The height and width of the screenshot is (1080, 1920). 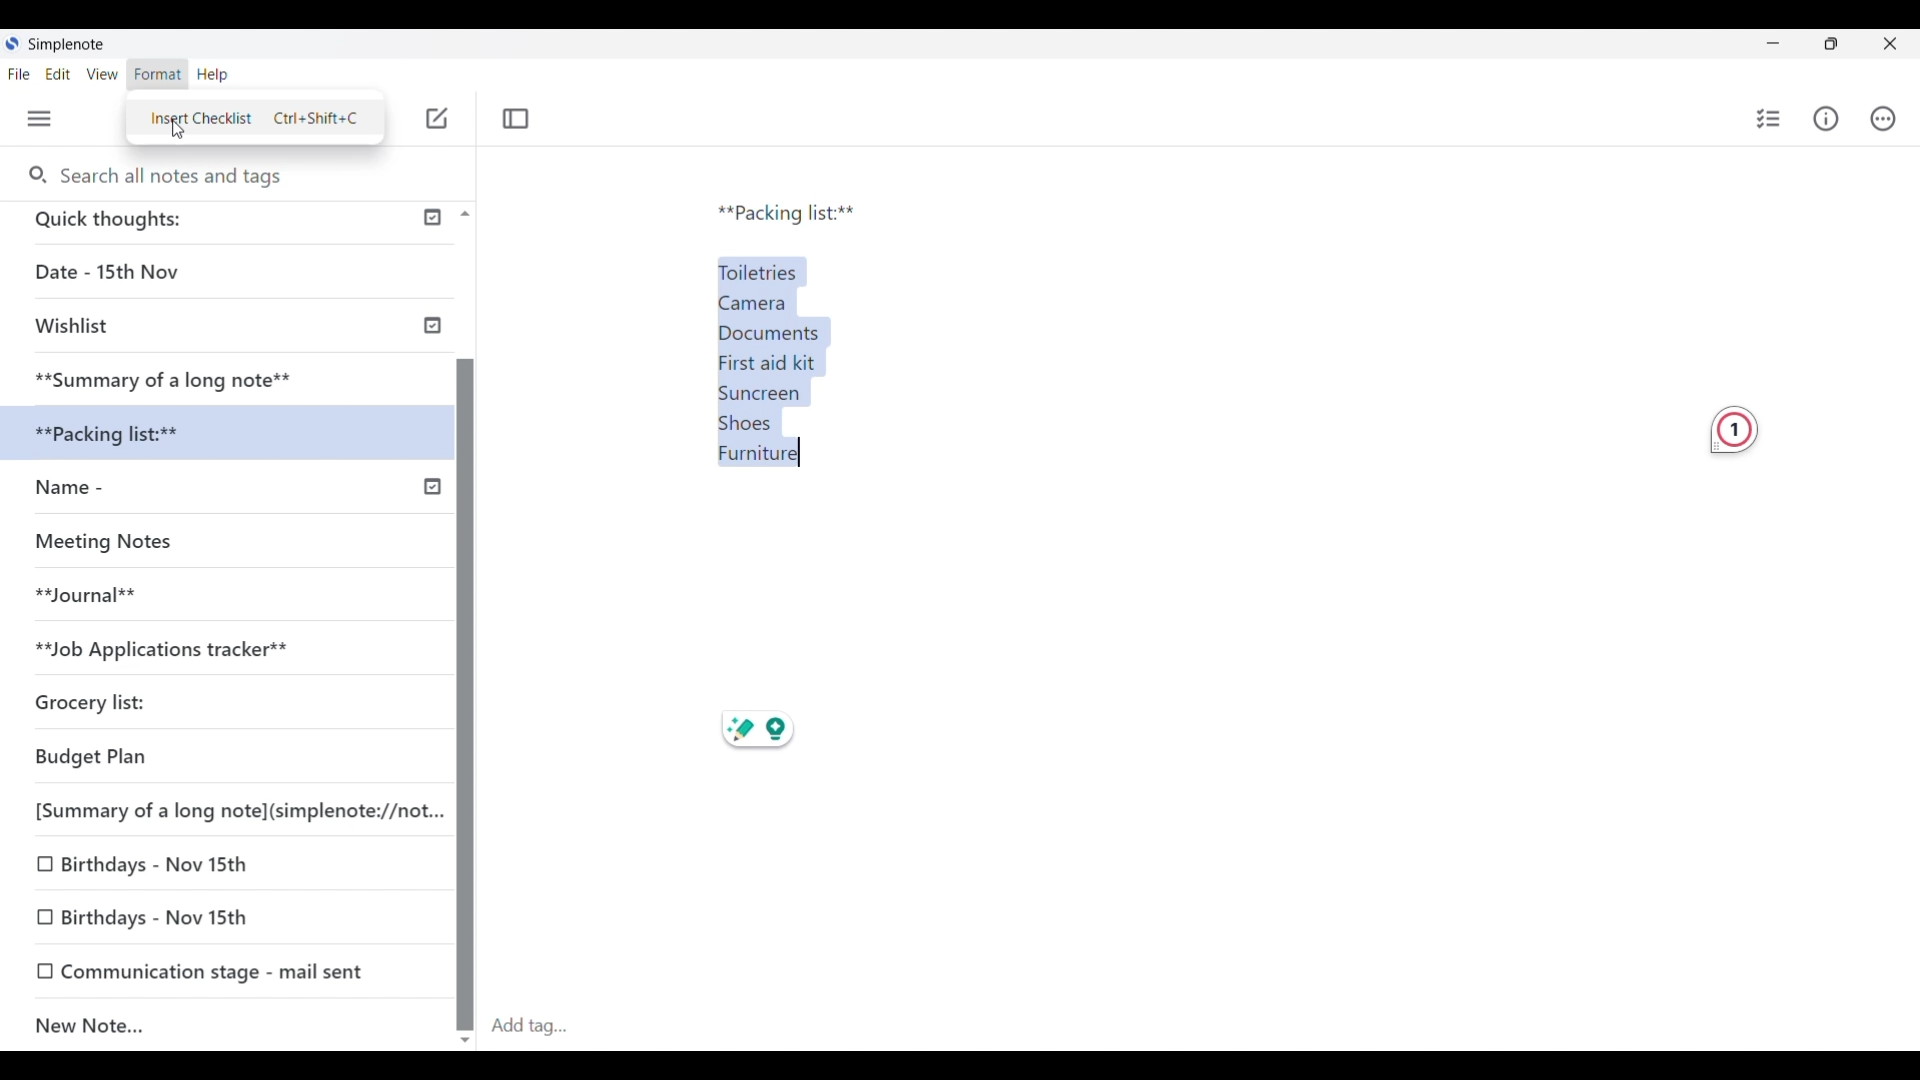 What do you see at coordinates (120, 546) in the screenshot?
I see `Missing Notes` at bounding box center [120, 546].